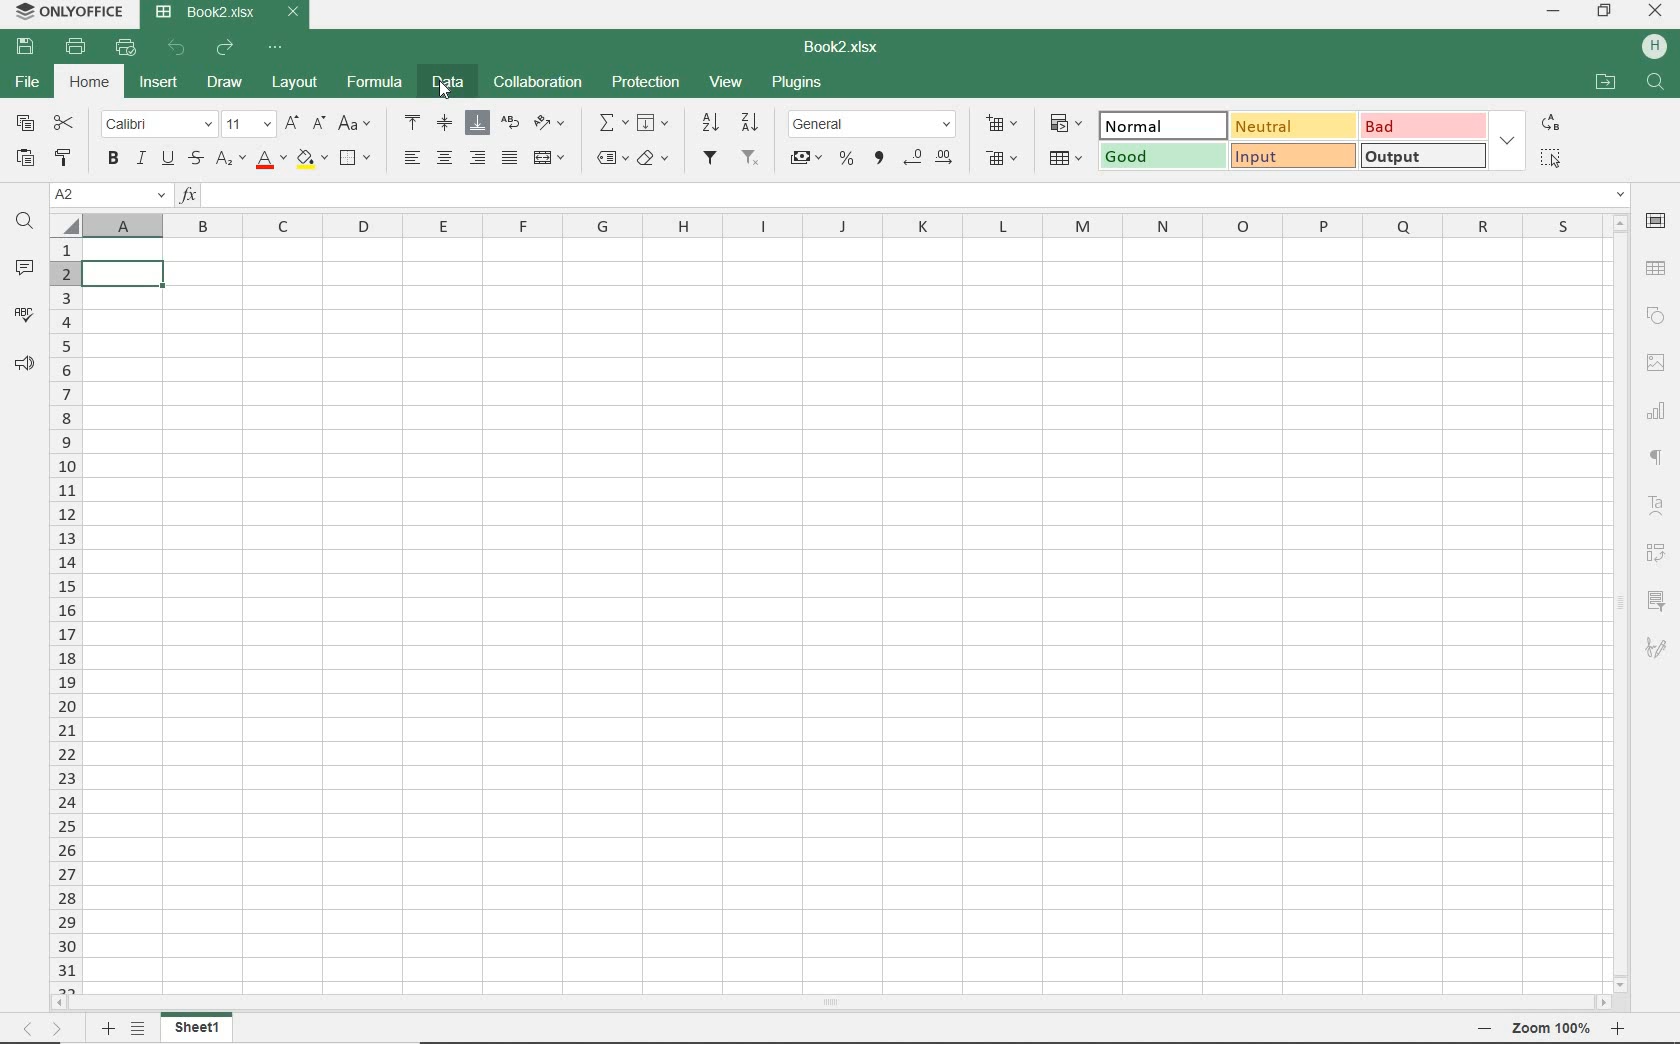  Describe the element at coordinates (1656, 221) in the screenshot. I see `CELL SETTINGS` at that location.